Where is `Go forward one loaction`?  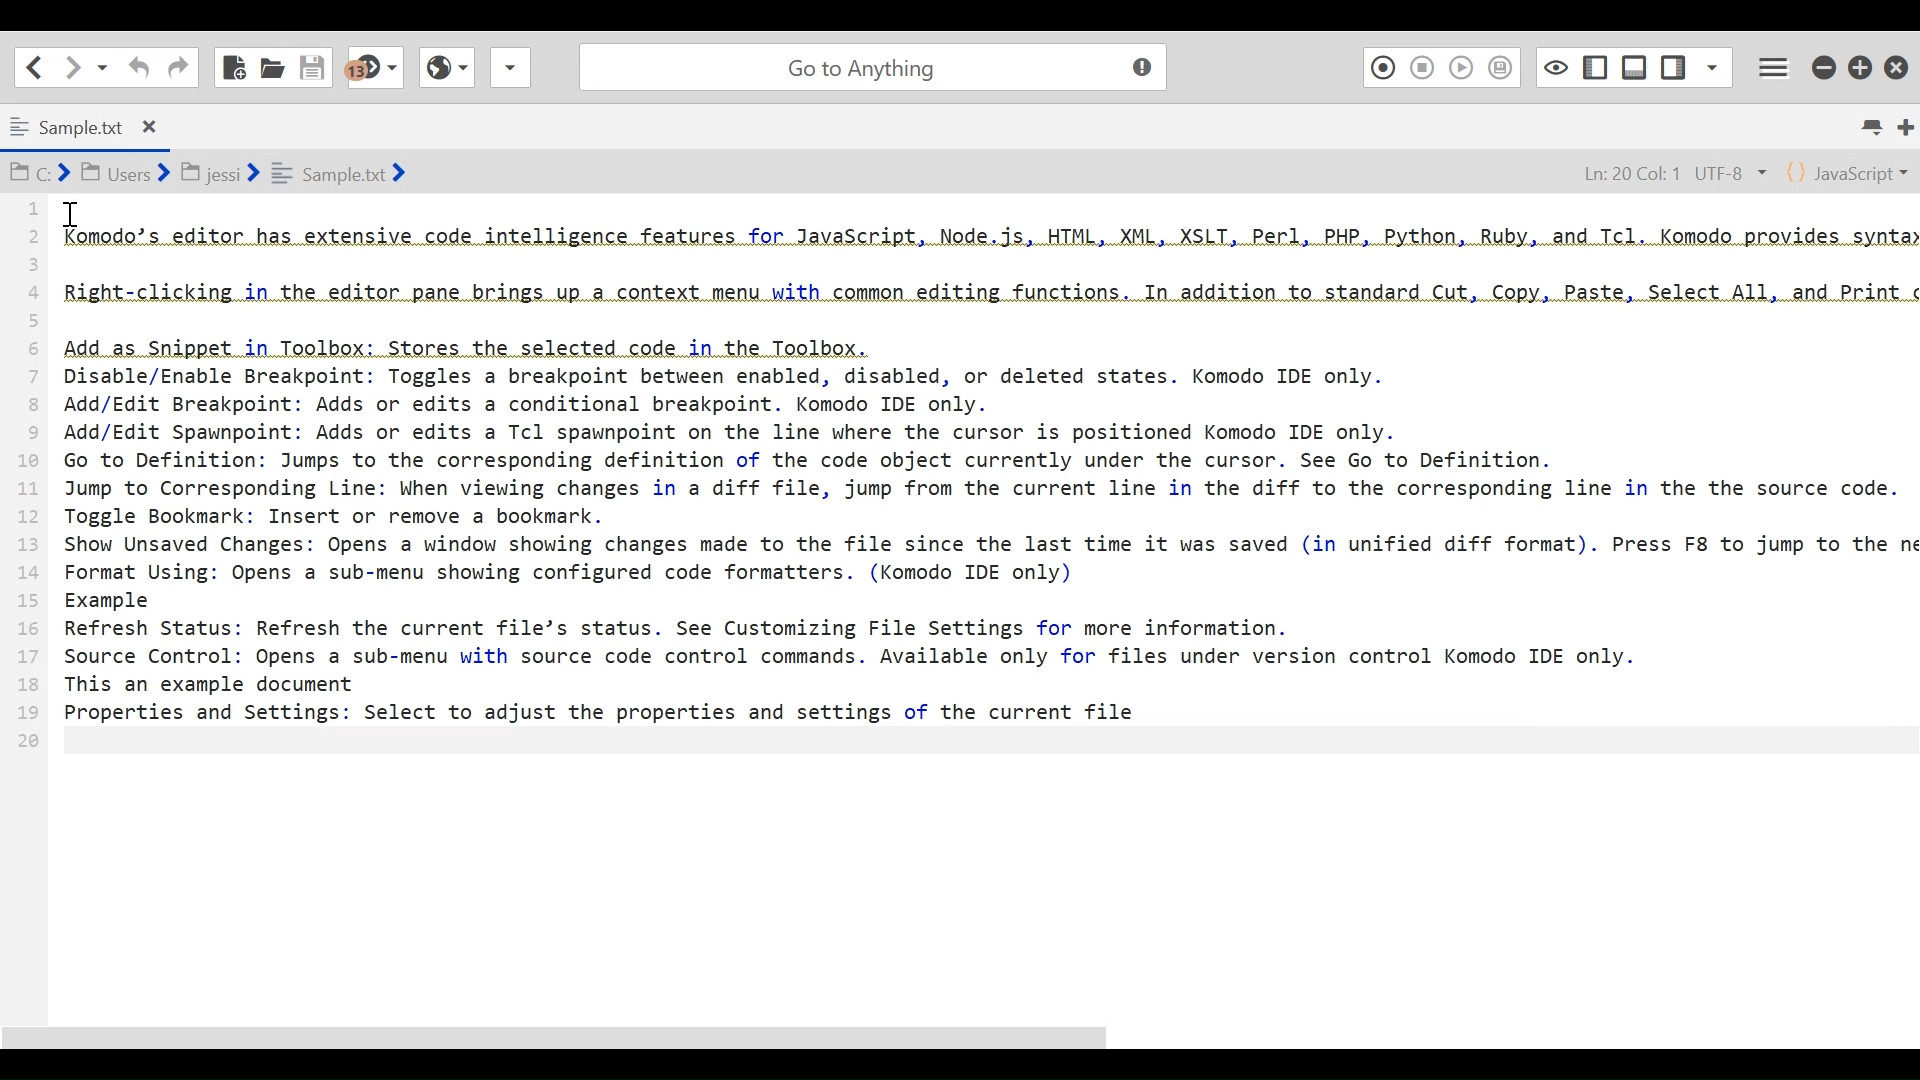 Go forward one loaction is located at coordinates (71, 67).